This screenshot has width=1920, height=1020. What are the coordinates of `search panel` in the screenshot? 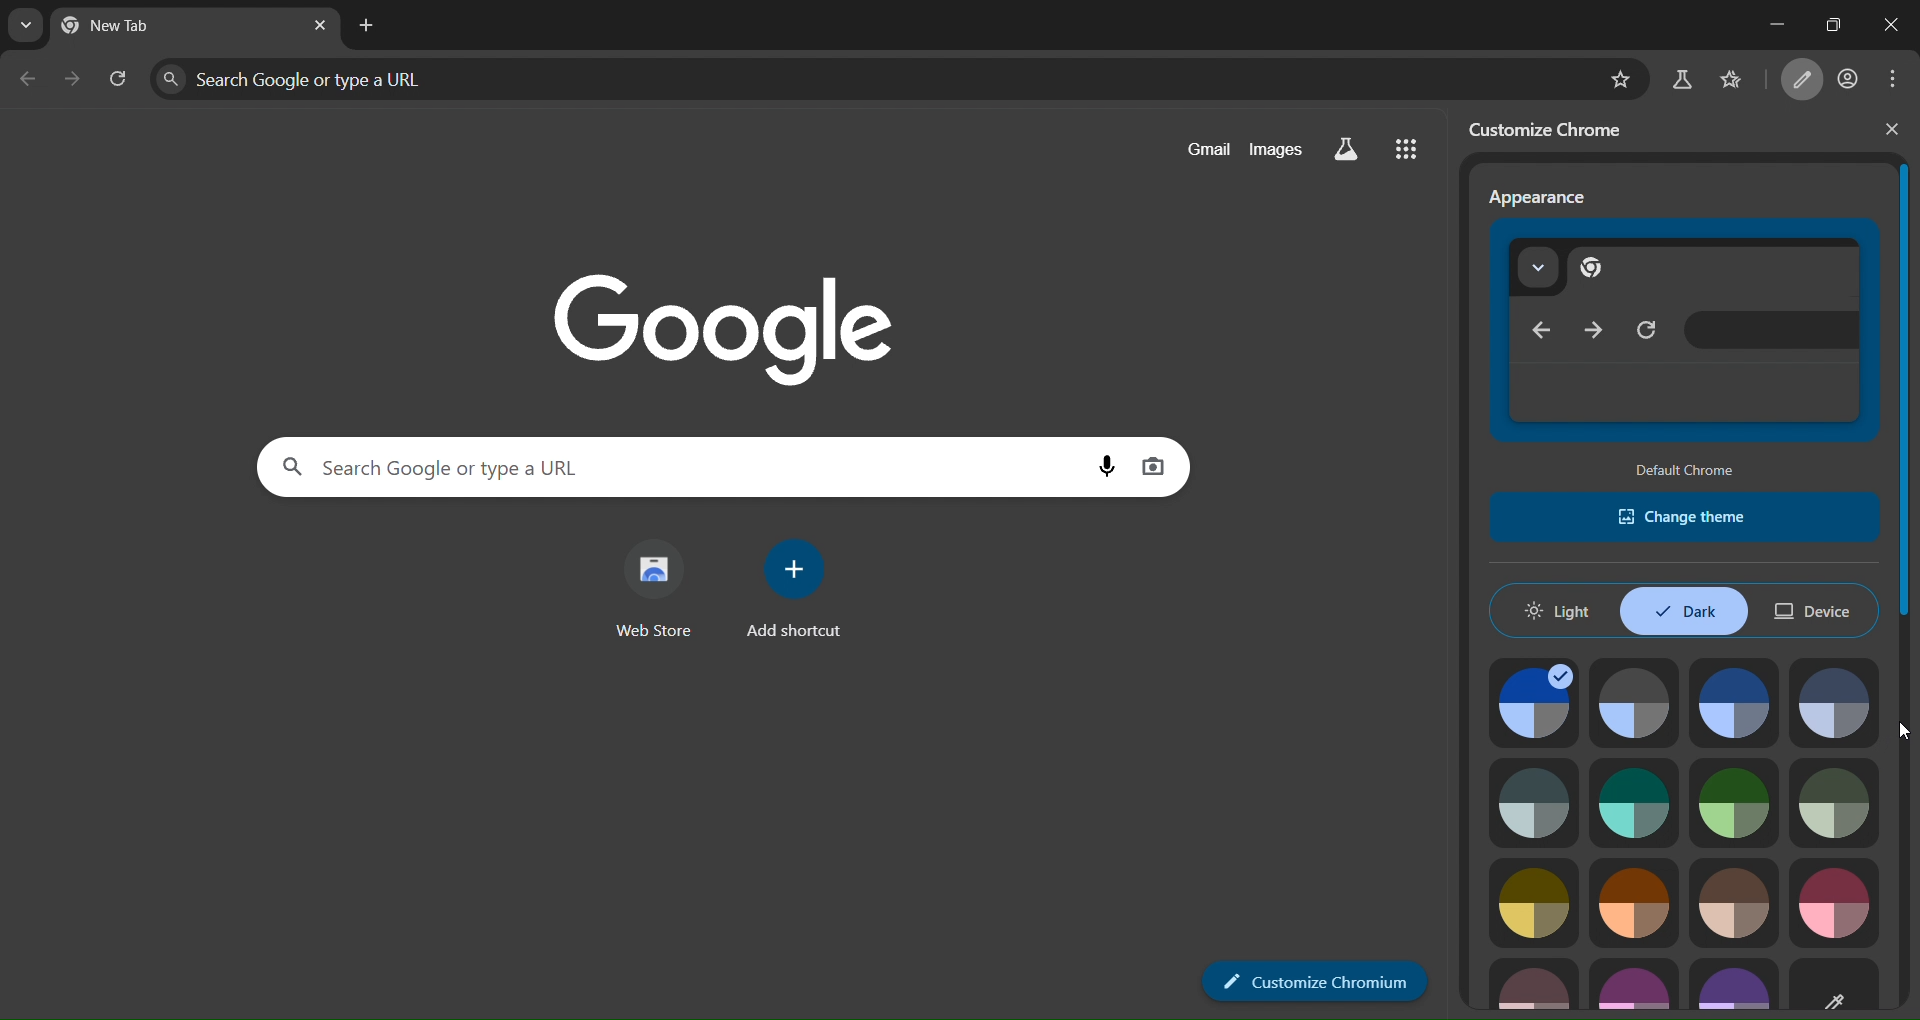 It's located at (325, 77).